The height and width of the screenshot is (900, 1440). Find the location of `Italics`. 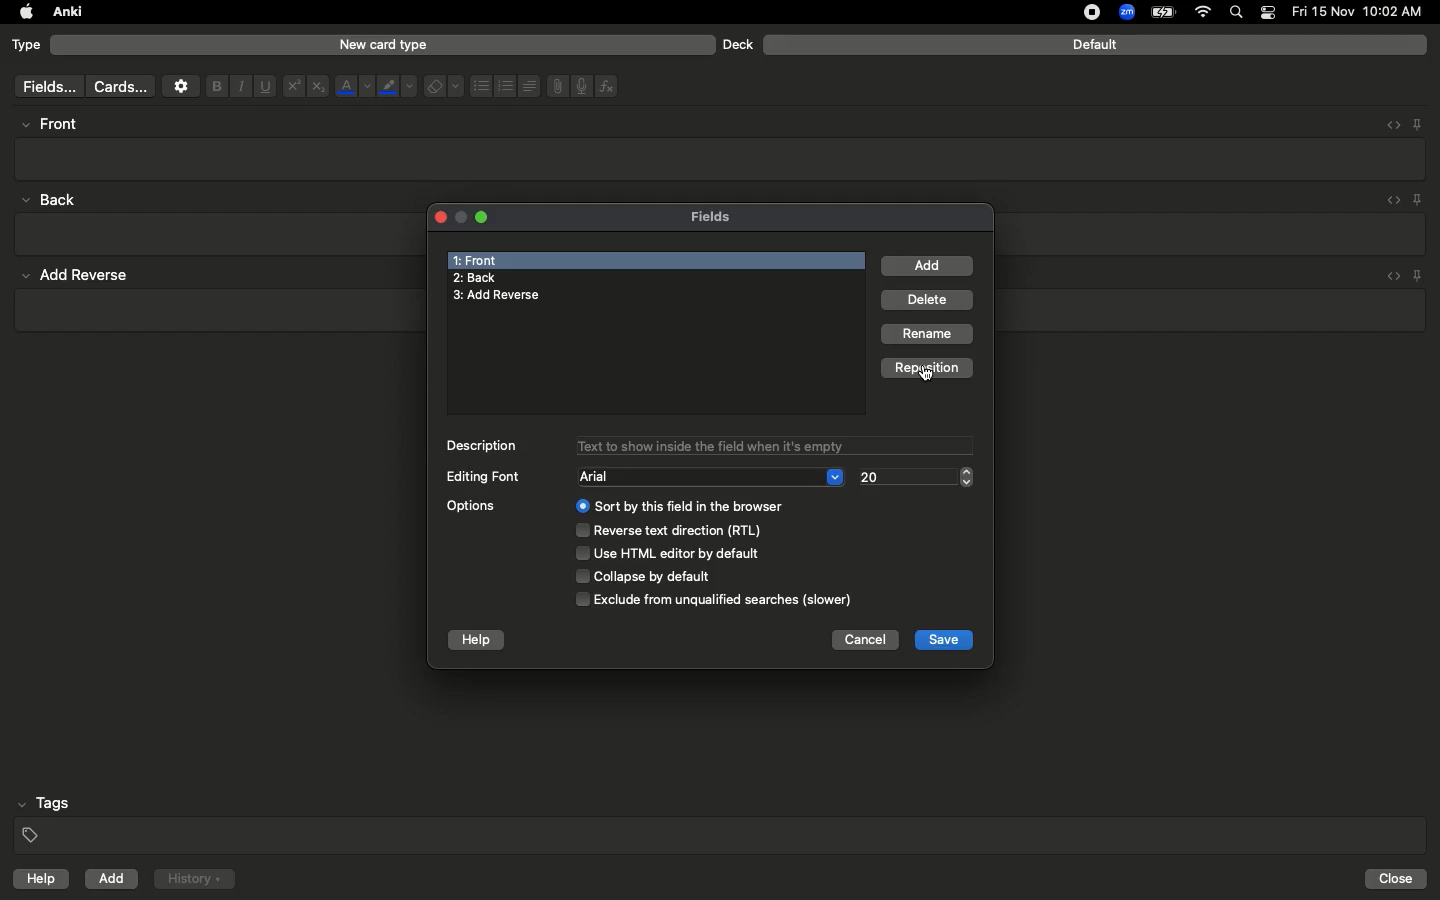

Italics is located at coordinates (238, 87).